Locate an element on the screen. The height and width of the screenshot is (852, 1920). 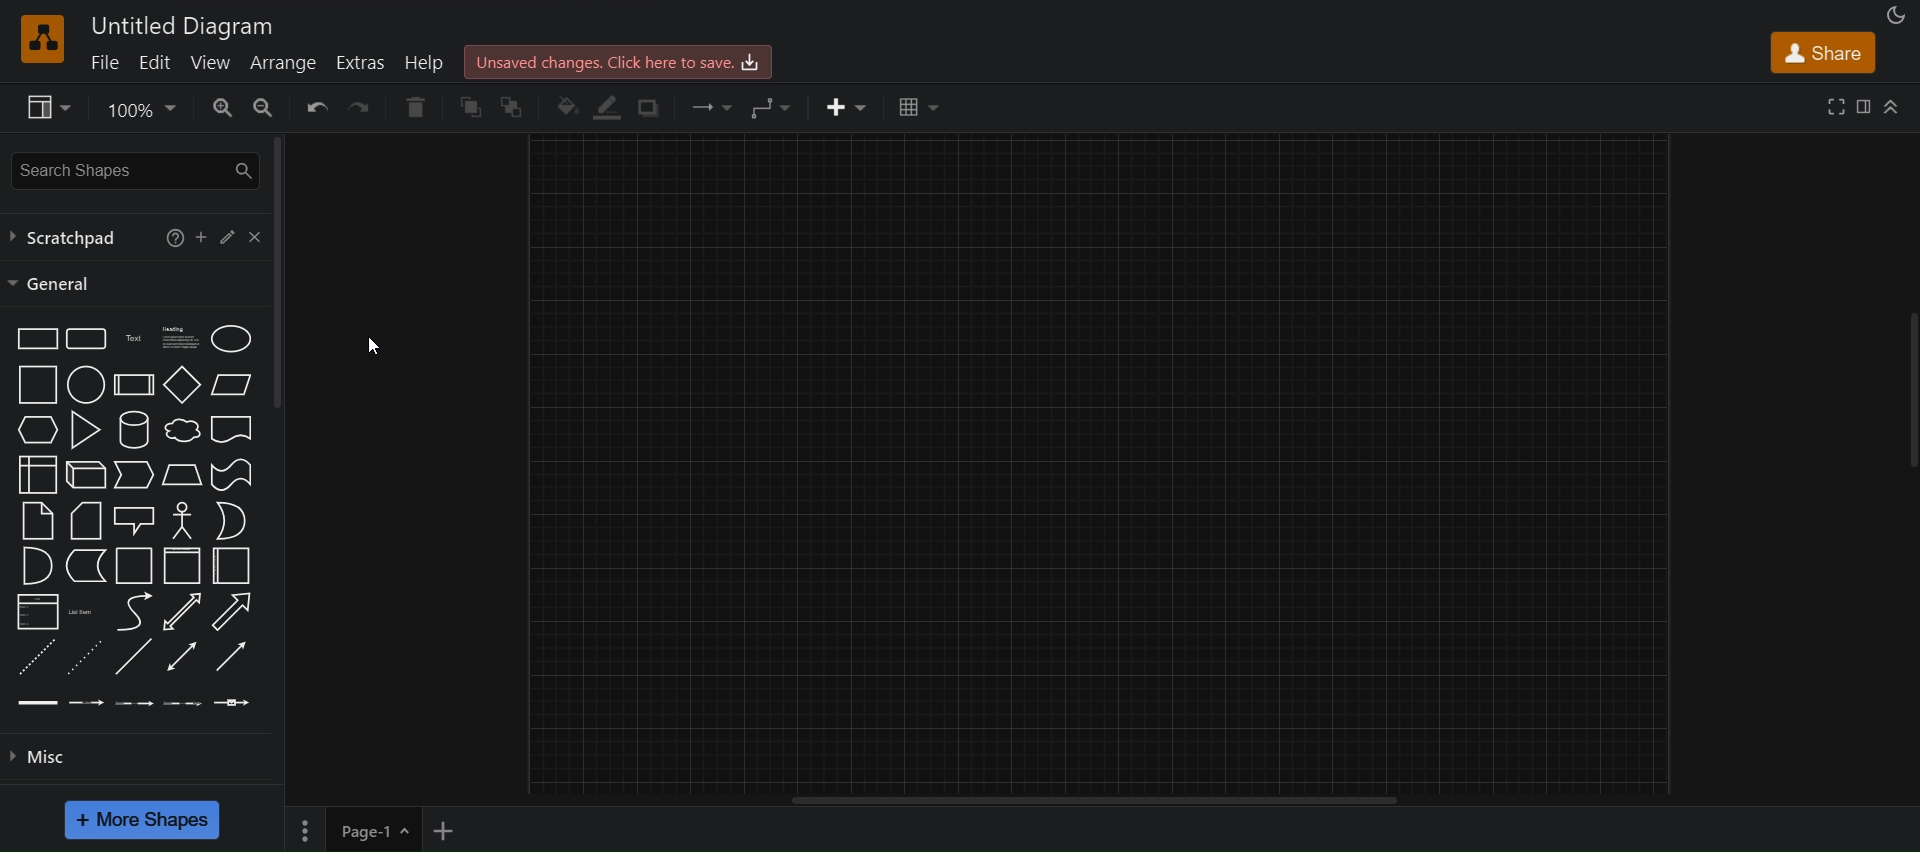
help is located at coordinates (175, 239).